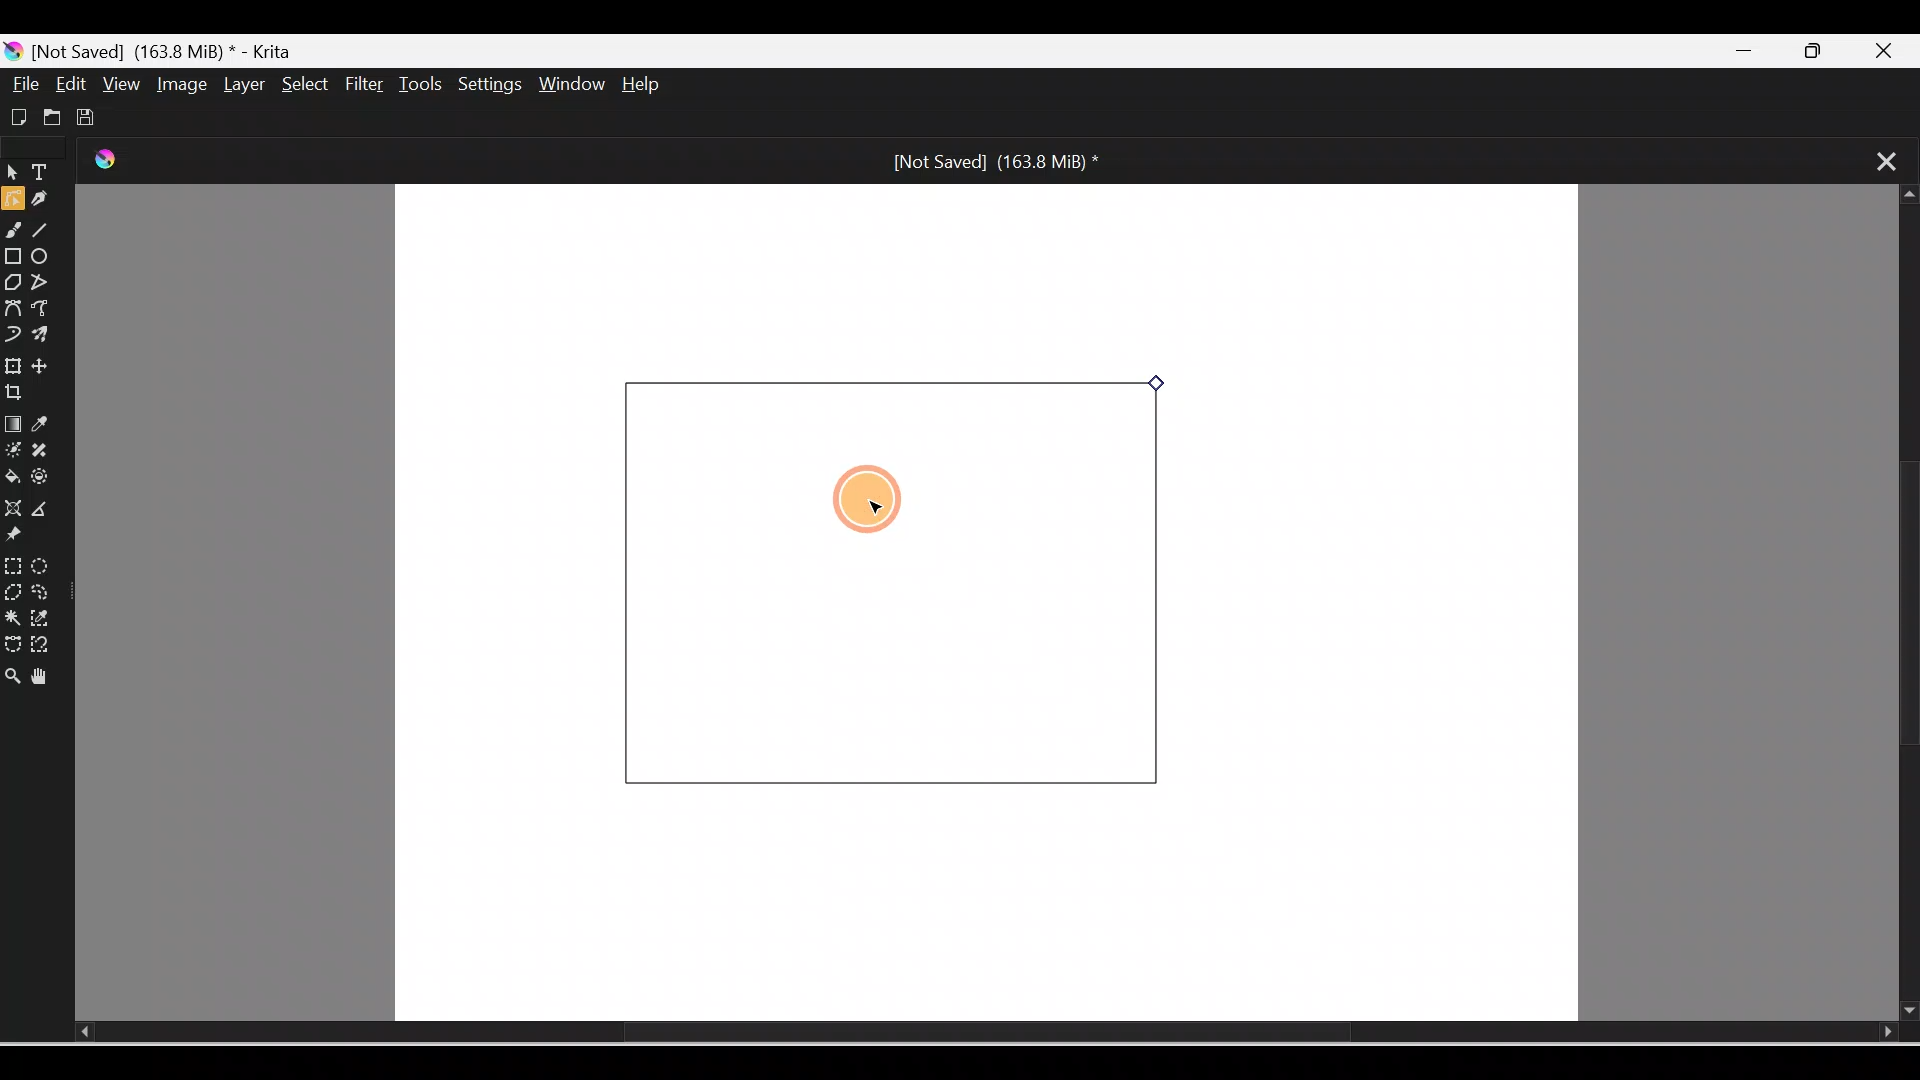 This screenshot has width=1920, height=1080. What do you see at coordinates (13, 451) in the screenshot?
I see `Colorize mask tool` at bounding box center [13, 451].